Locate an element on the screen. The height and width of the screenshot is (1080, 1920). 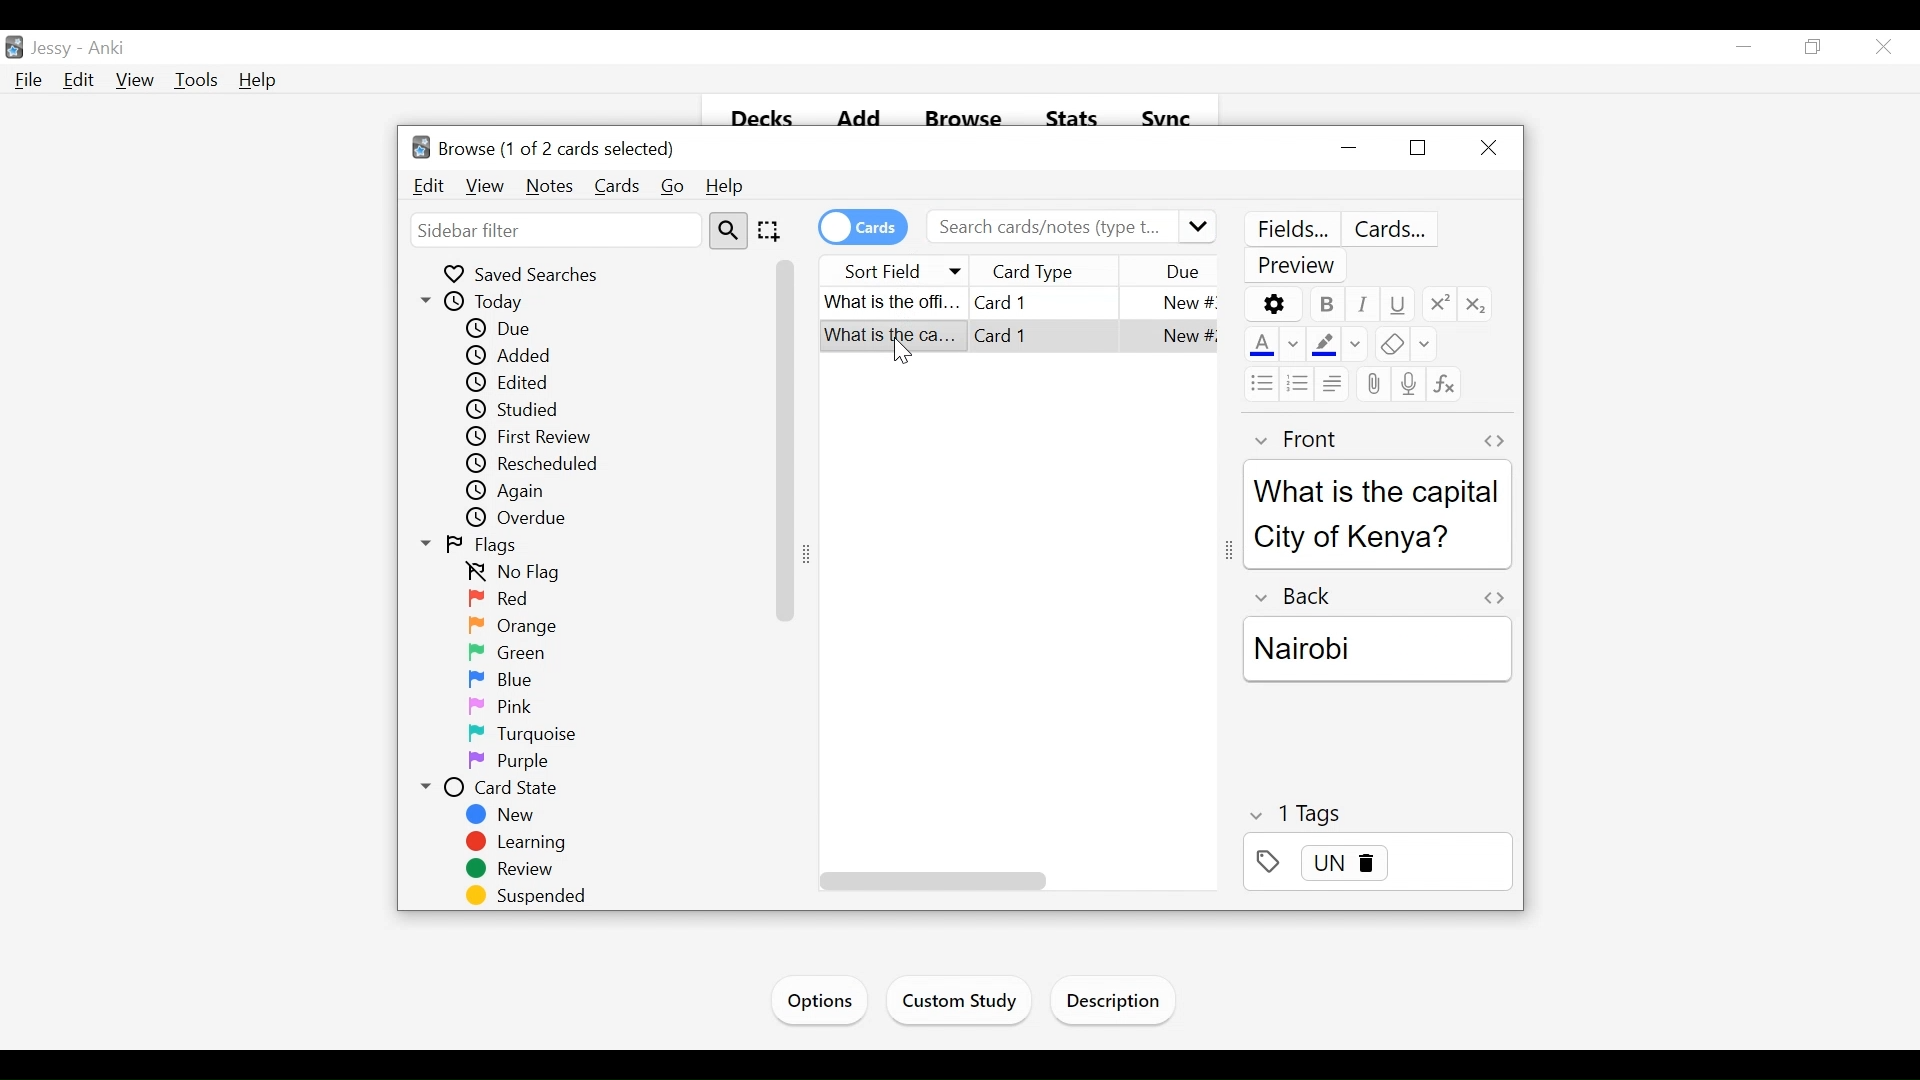
Equation is located at coordinates (1444, 384).